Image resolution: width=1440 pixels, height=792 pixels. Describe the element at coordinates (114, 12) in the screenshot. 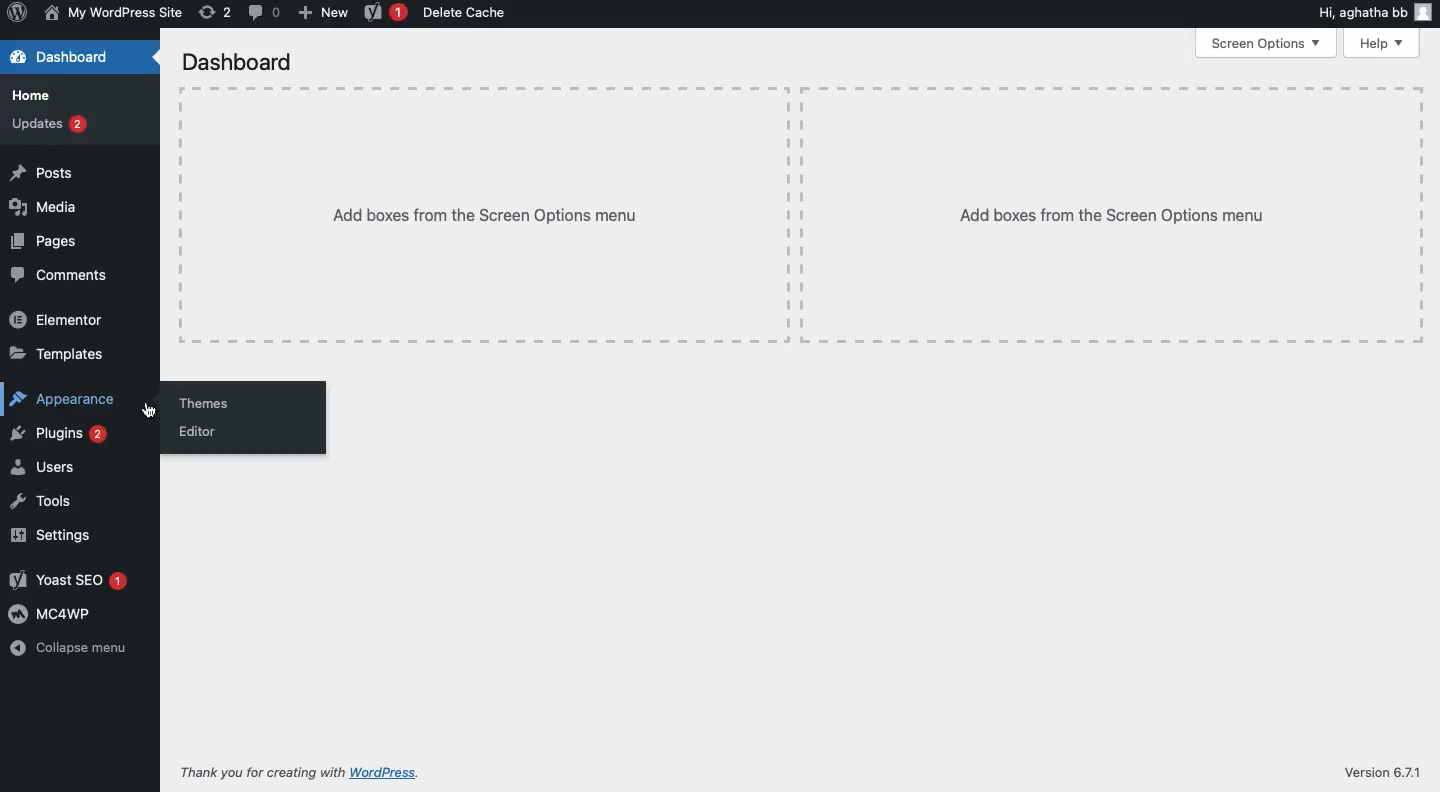

I see `Name` at that location.